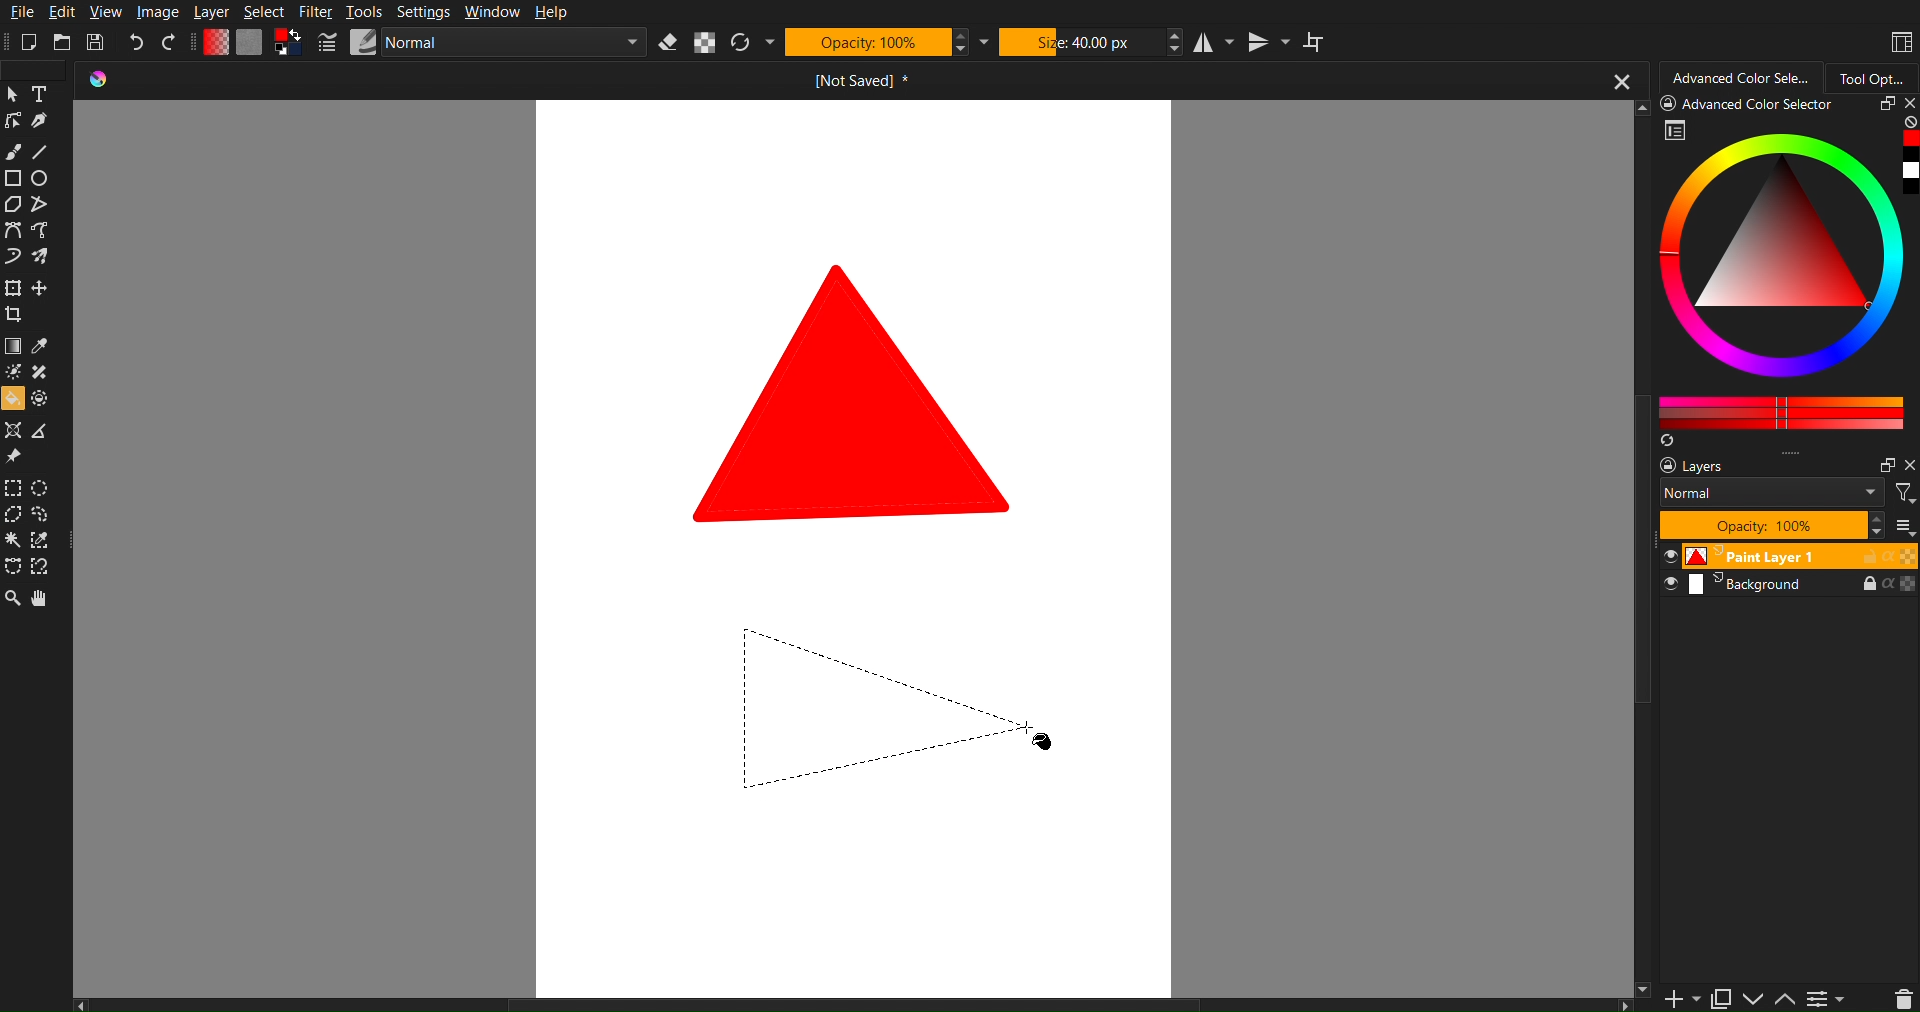  I want to click on Brush Settings, so click(484, 45).